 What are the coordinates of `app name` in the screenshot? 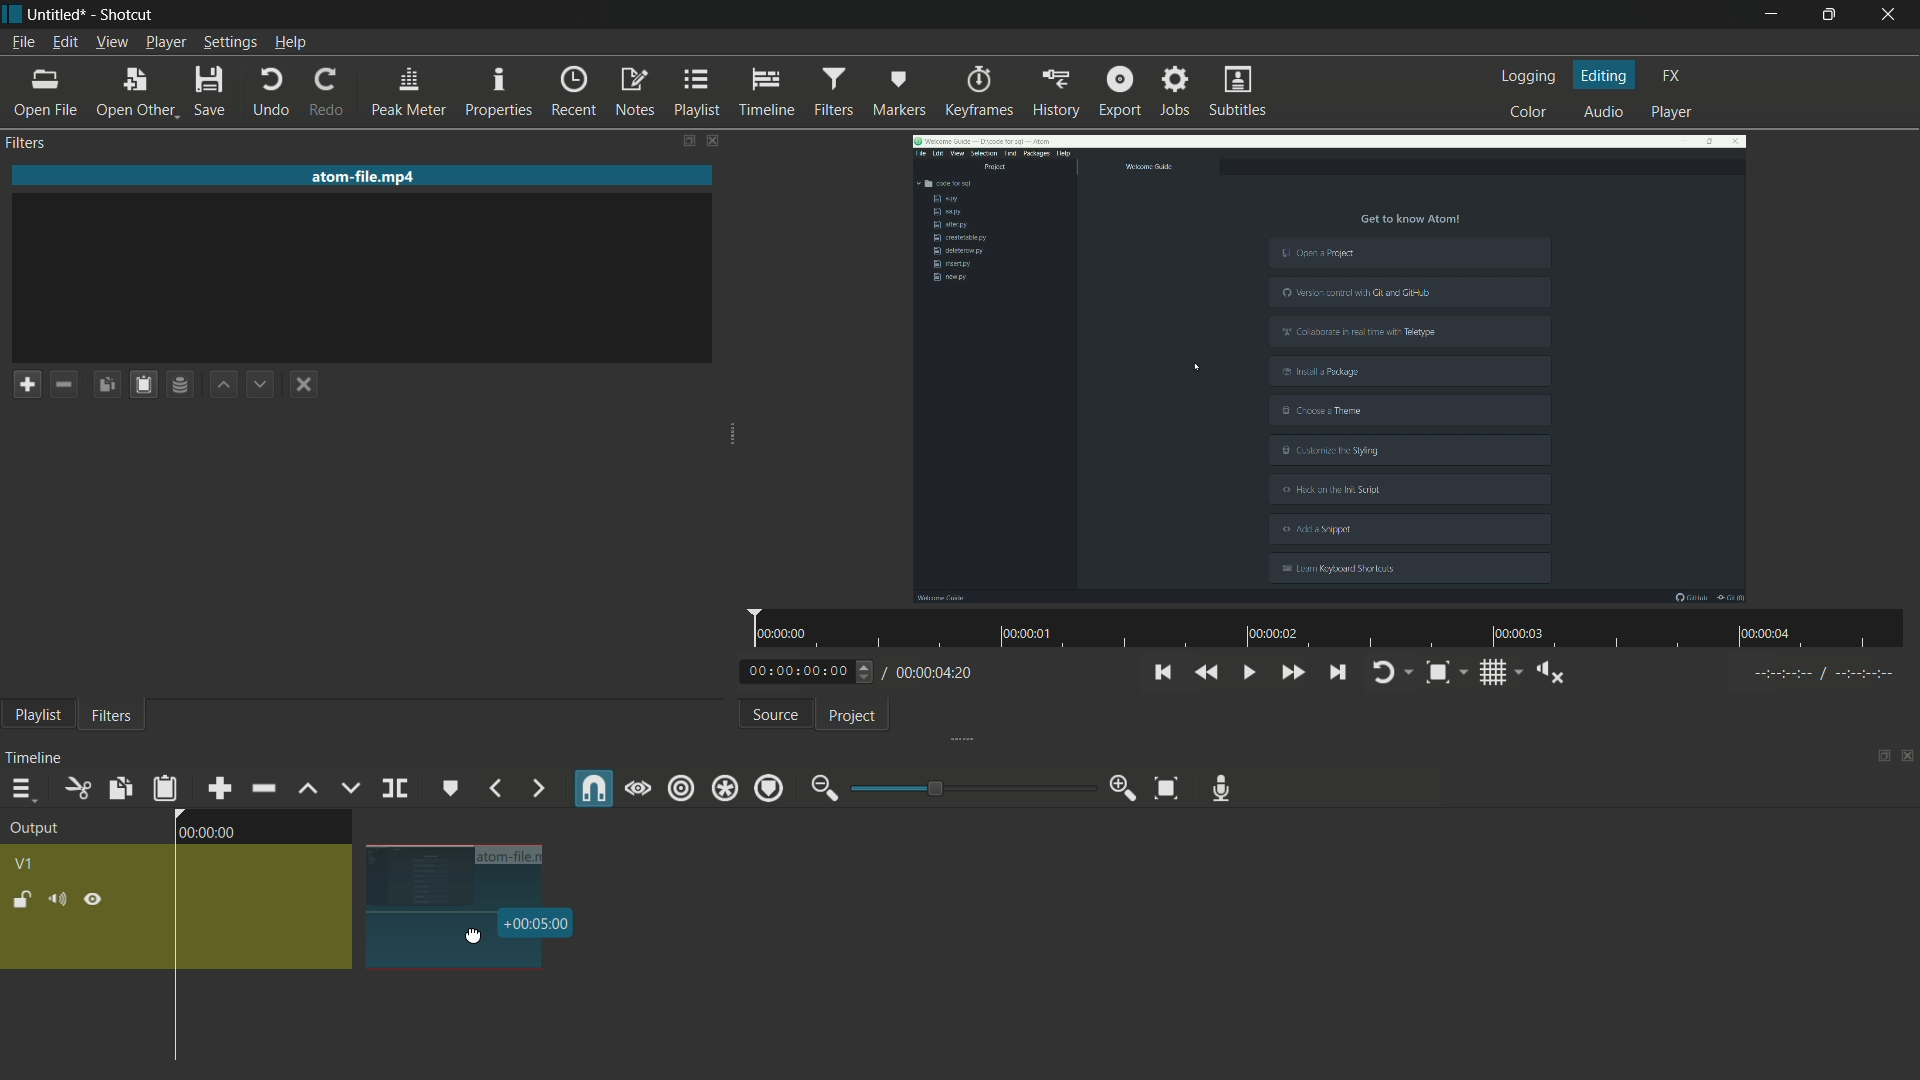 It's located at (127, 15).